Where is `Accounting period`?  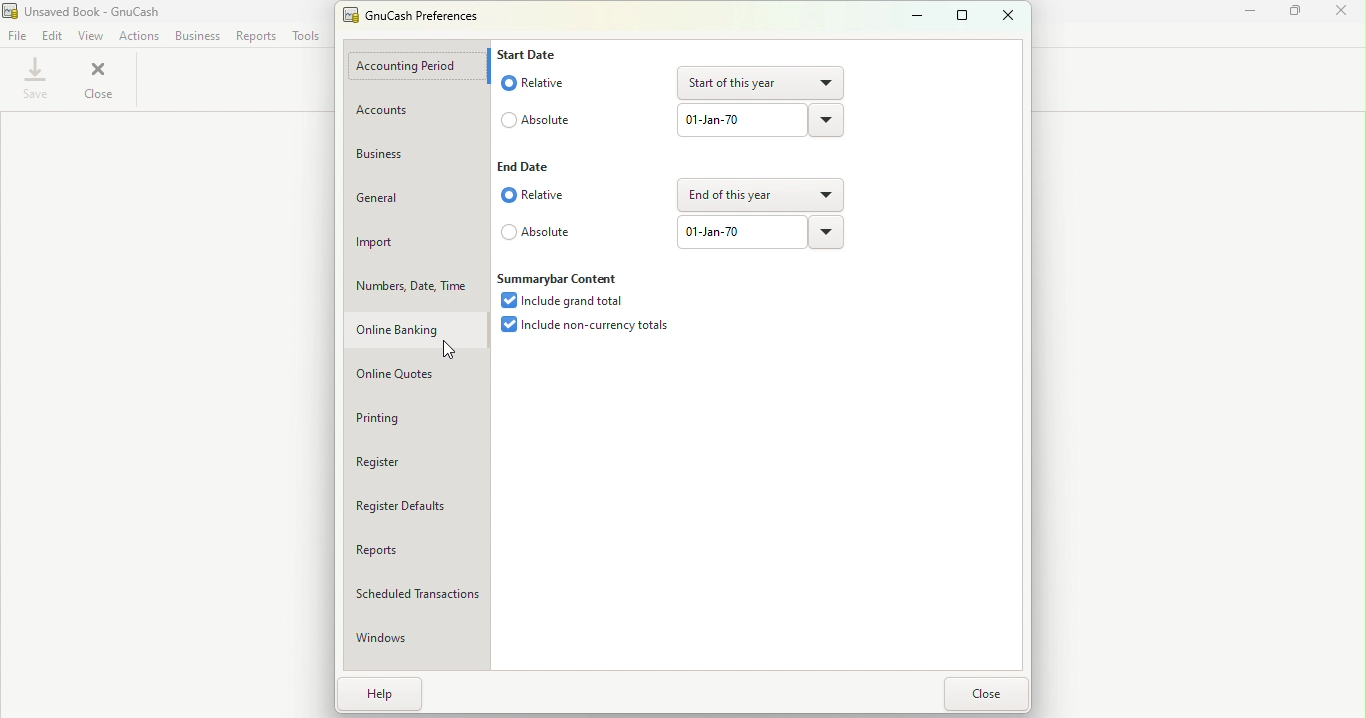
Accounting period is located at coordinates (414, 66).